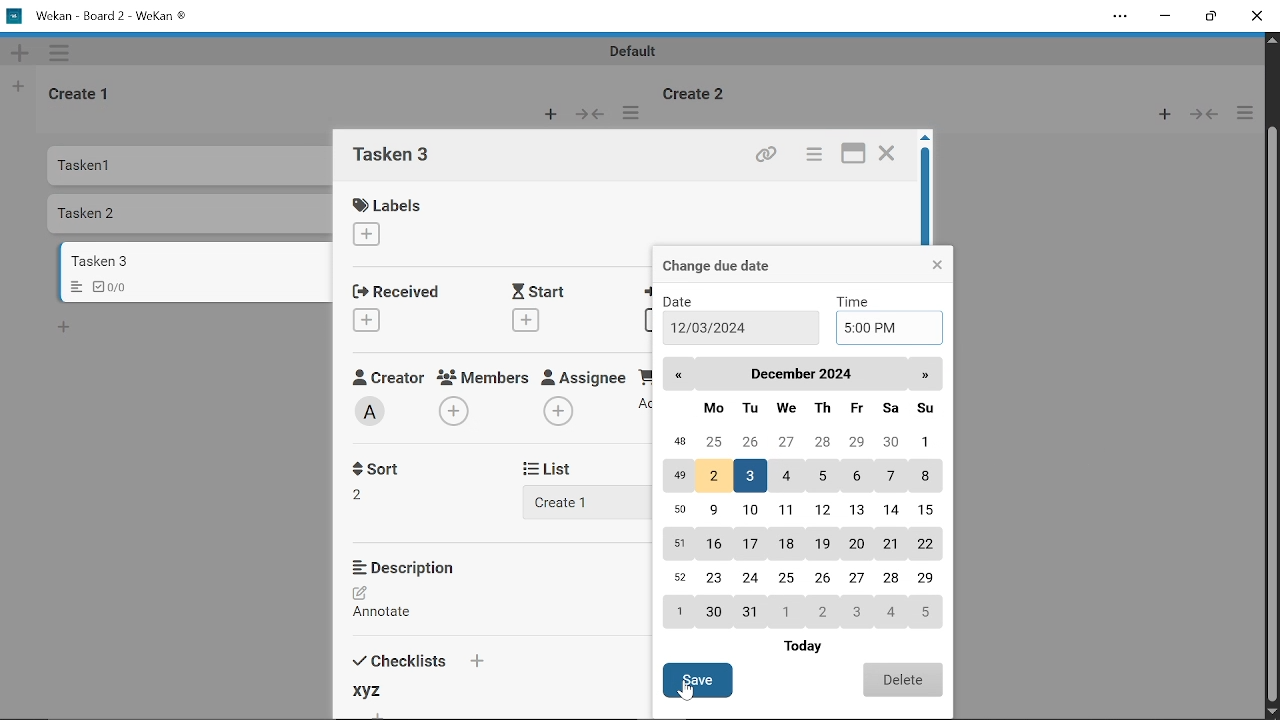 Image resolution: width=1280 pixels, height=720 pixels. I want to click on More, so click(1244, 113).